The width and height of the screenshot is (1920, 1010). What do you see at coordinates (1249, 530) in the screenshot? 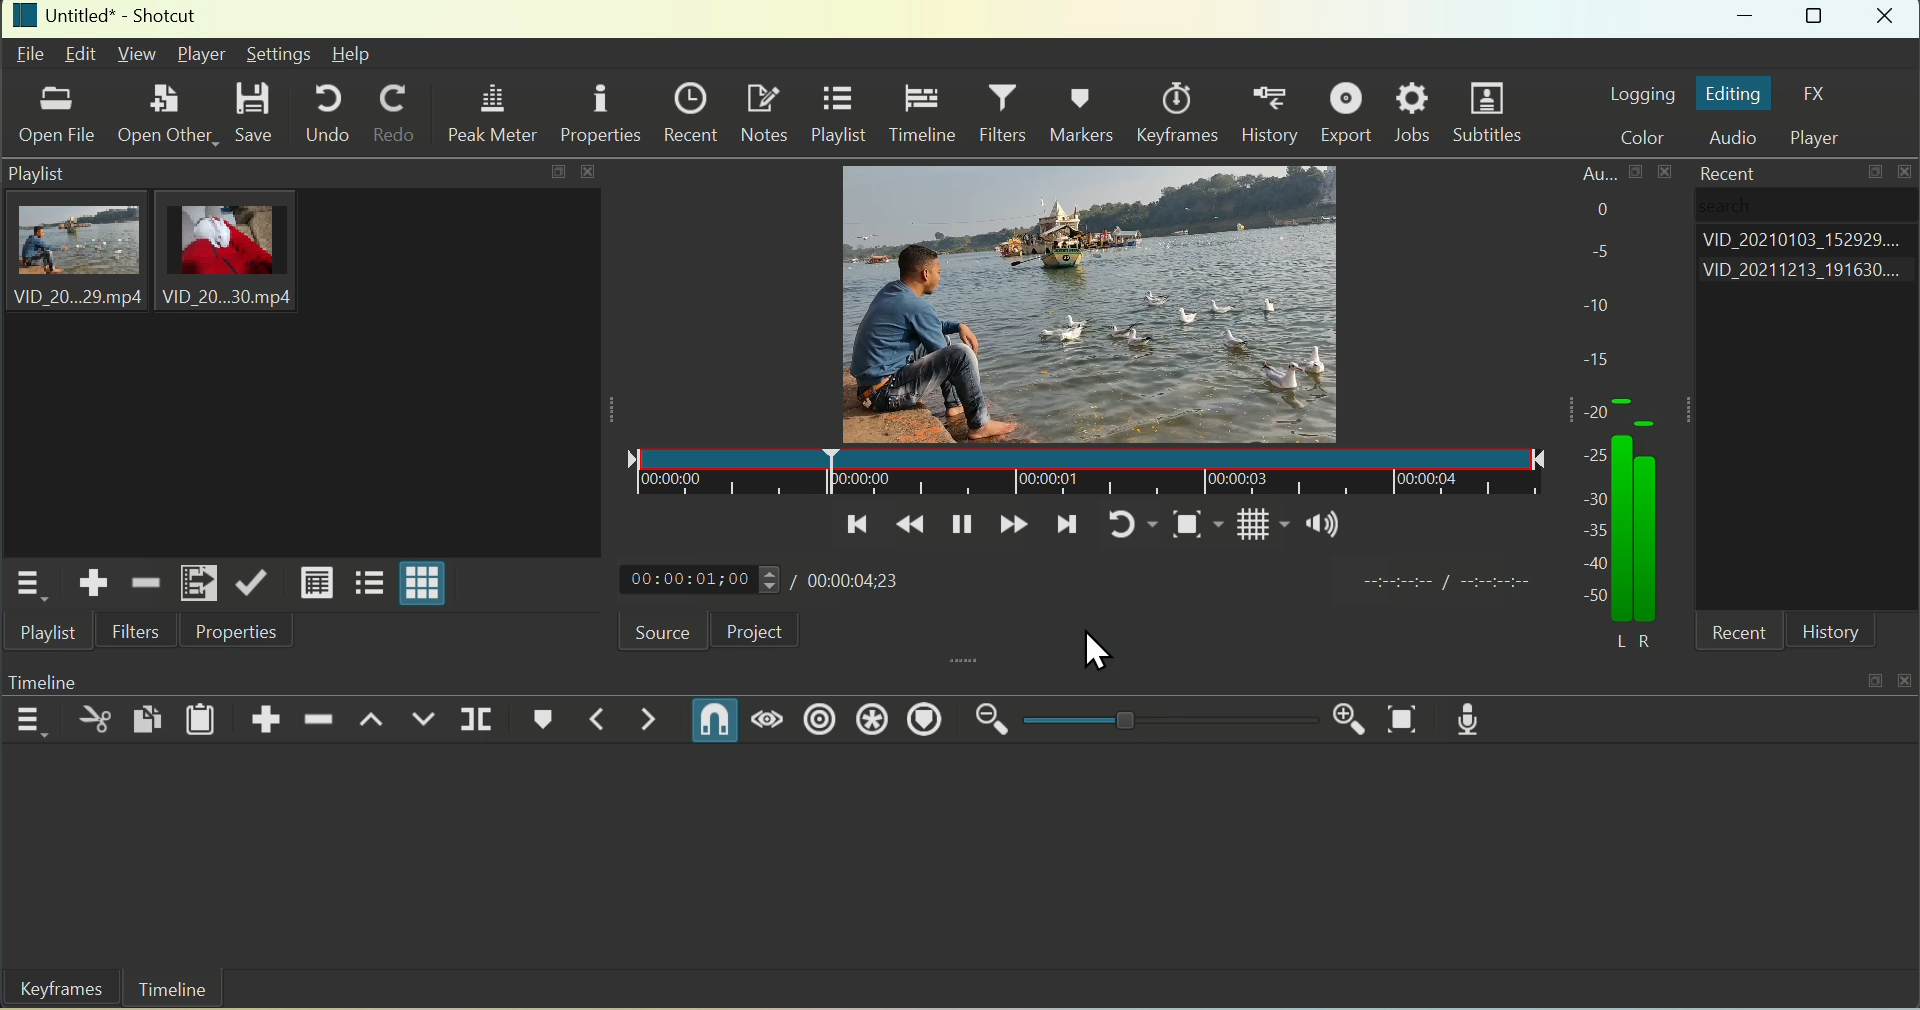
I see `Grid` at bounding box center [1249, 530].